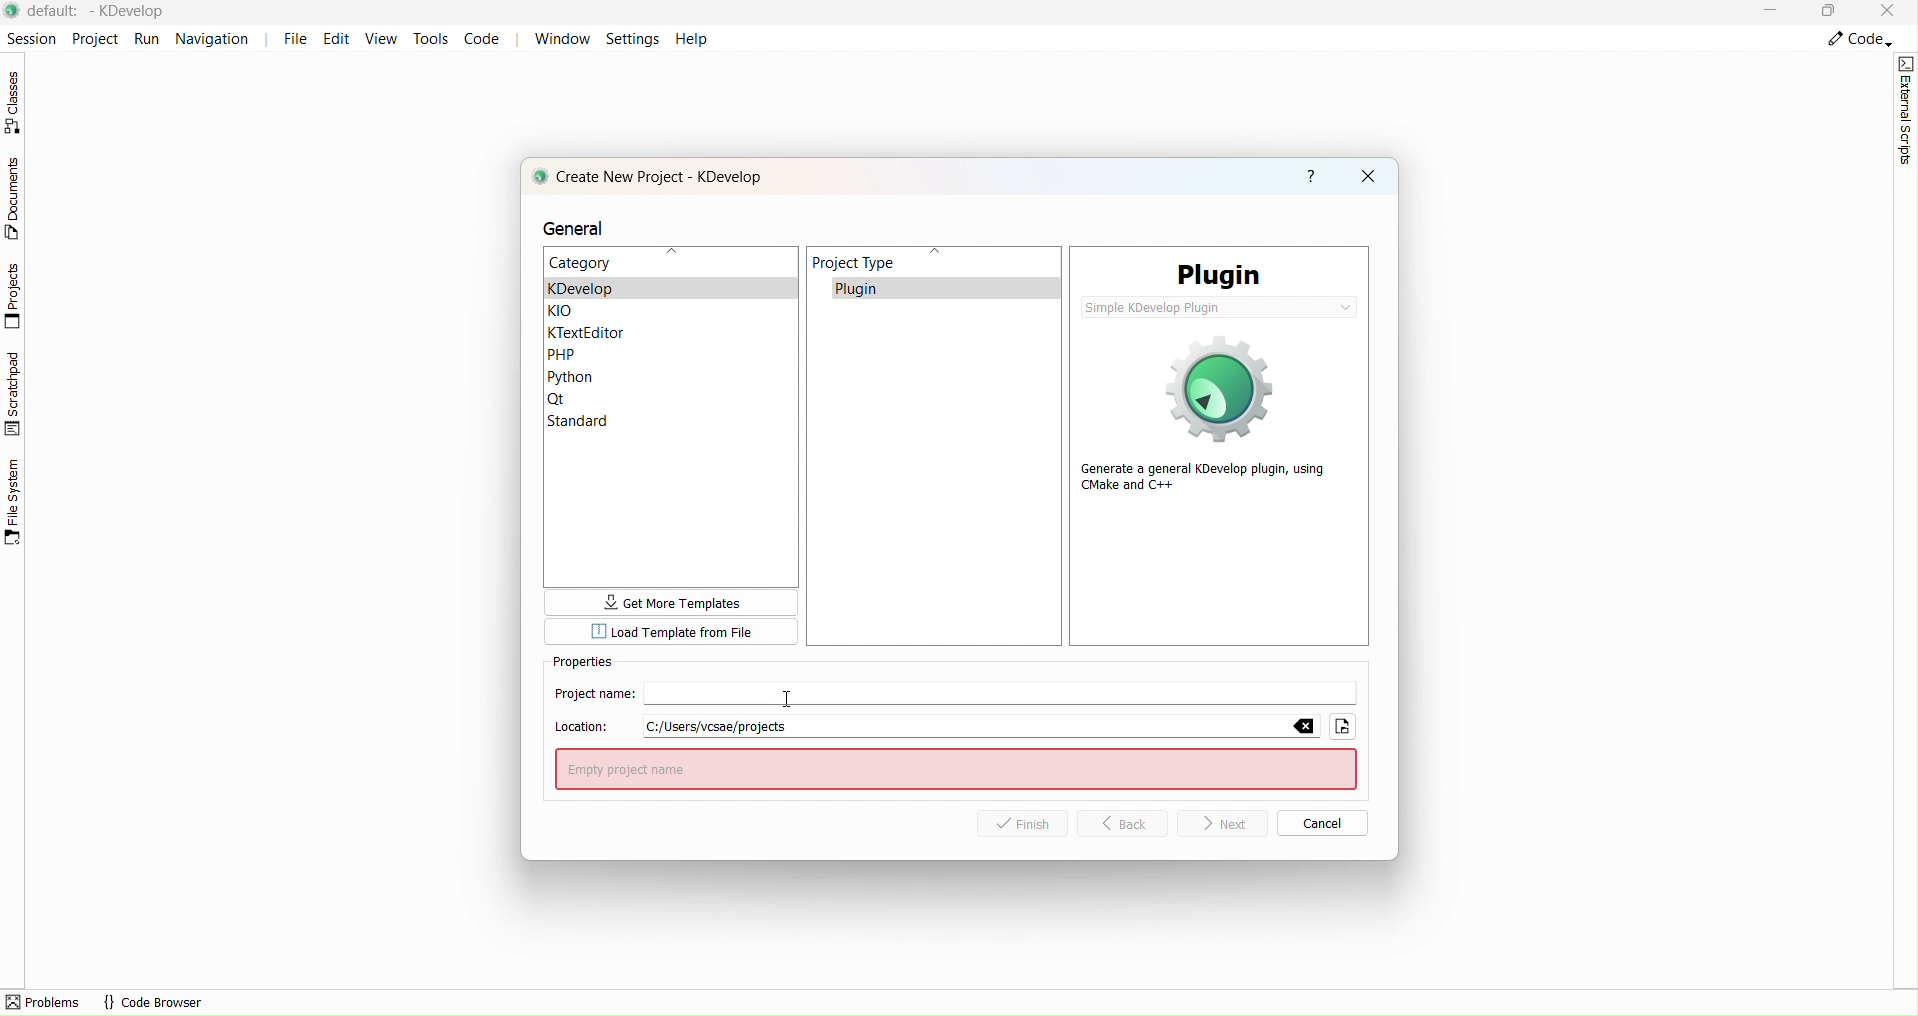  What do you see at coordinates (961, 770) in the screenshot?
I see `empty project name` at bounding box center [961, 770].